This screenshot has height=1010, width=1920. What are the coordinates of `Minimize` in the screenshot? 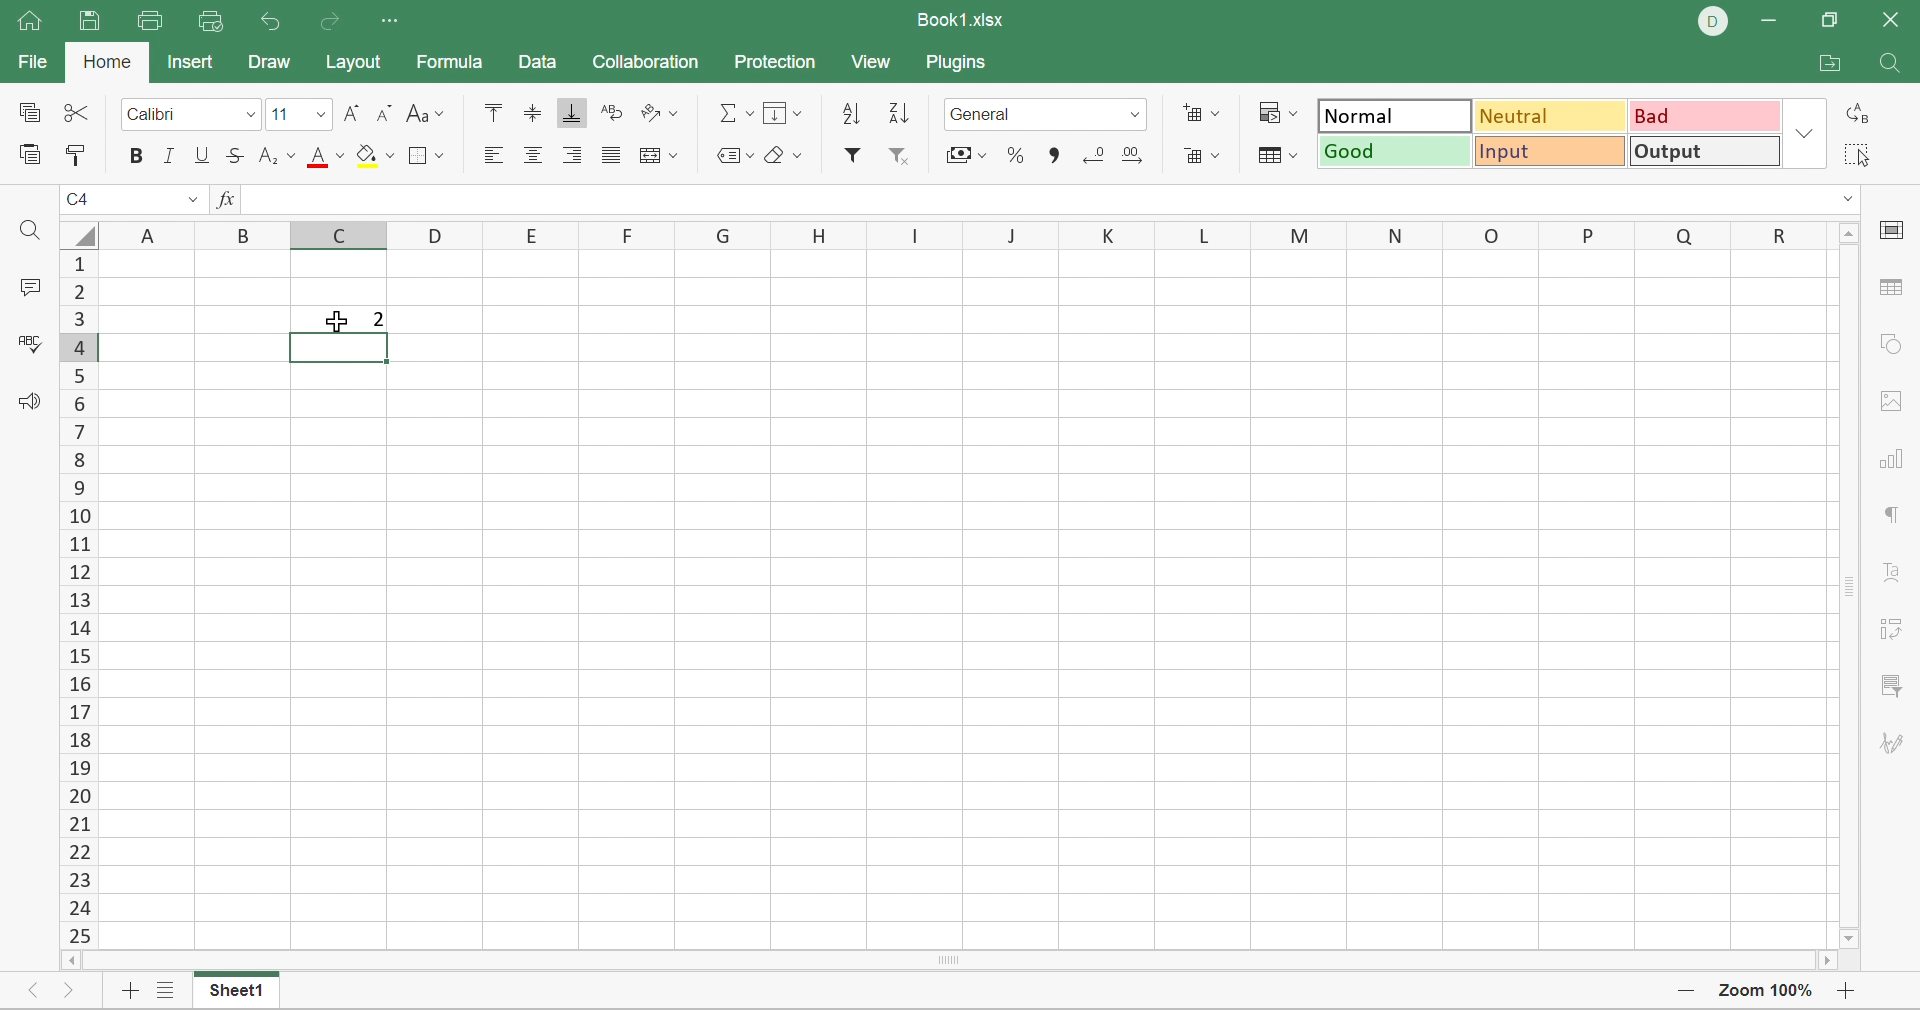 It's located at (1769, 19).